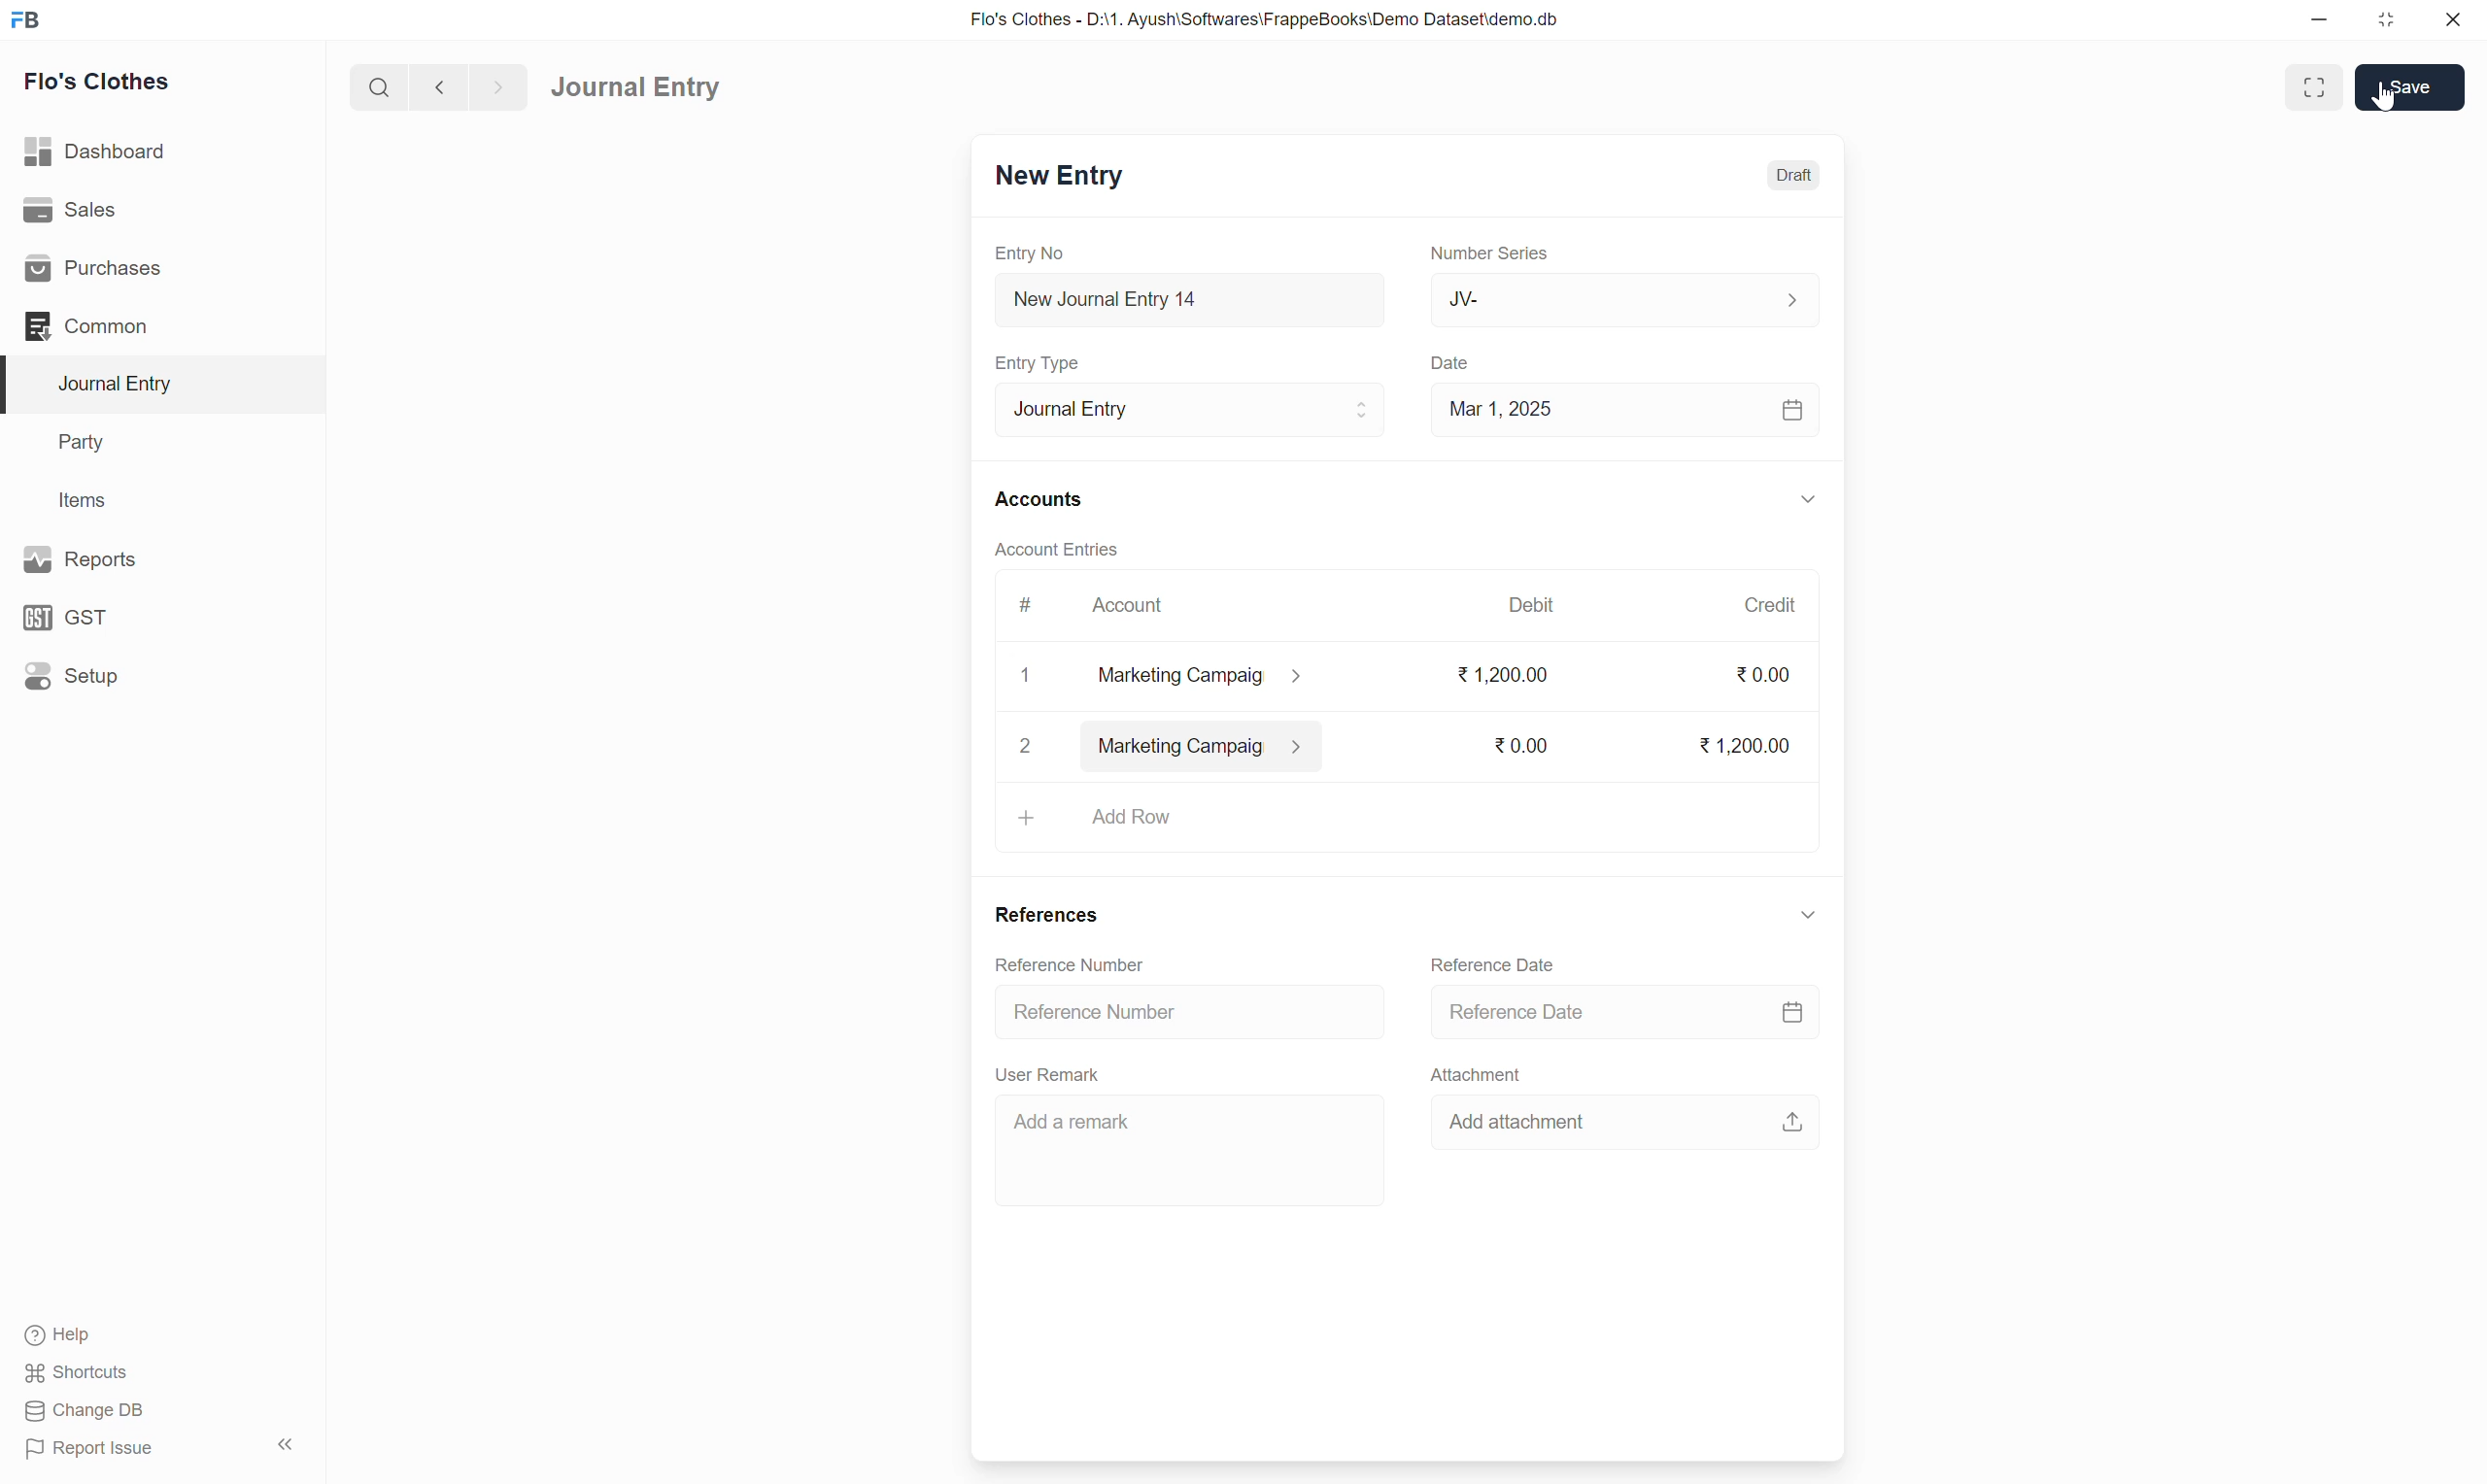 Image resolution: width=2487 pixels, height=1484 pixels. Describe the element at coordinates (2320, 21) in the screenshot. I see `minimize` at that location.